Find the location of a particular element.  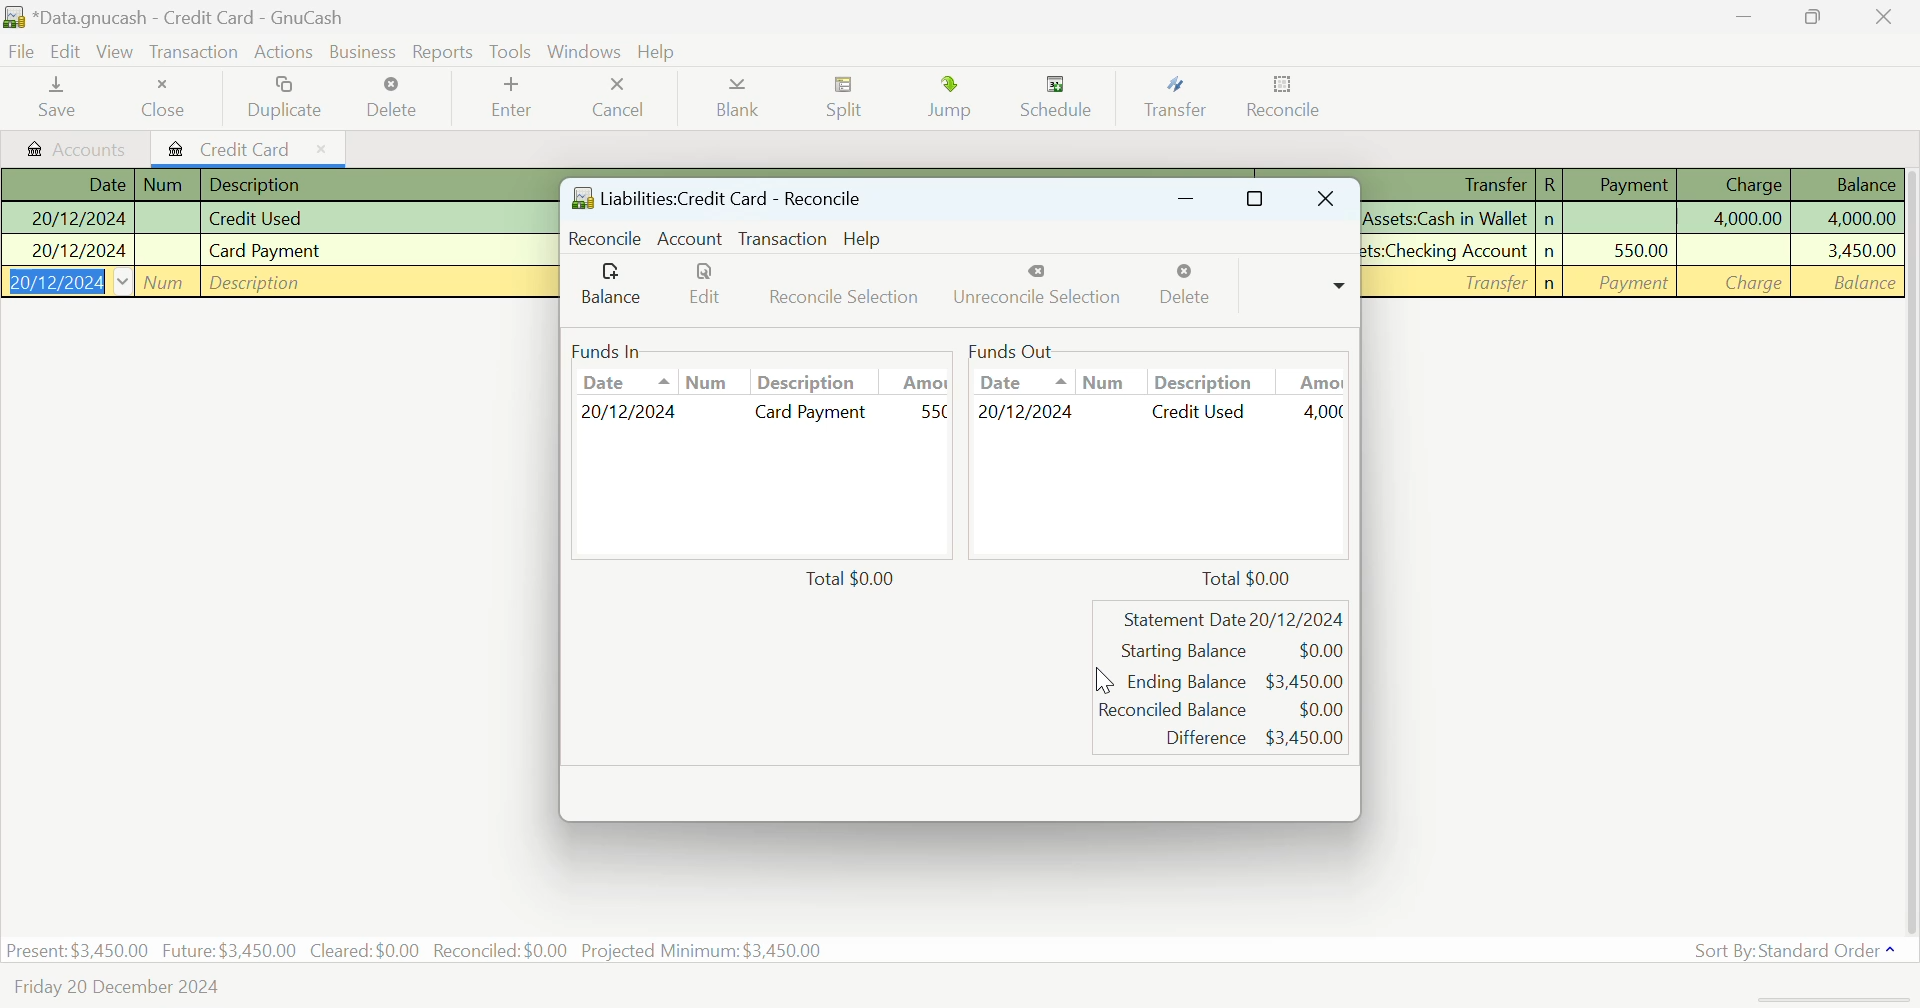

Edit  is located at coordinates (695, 289).